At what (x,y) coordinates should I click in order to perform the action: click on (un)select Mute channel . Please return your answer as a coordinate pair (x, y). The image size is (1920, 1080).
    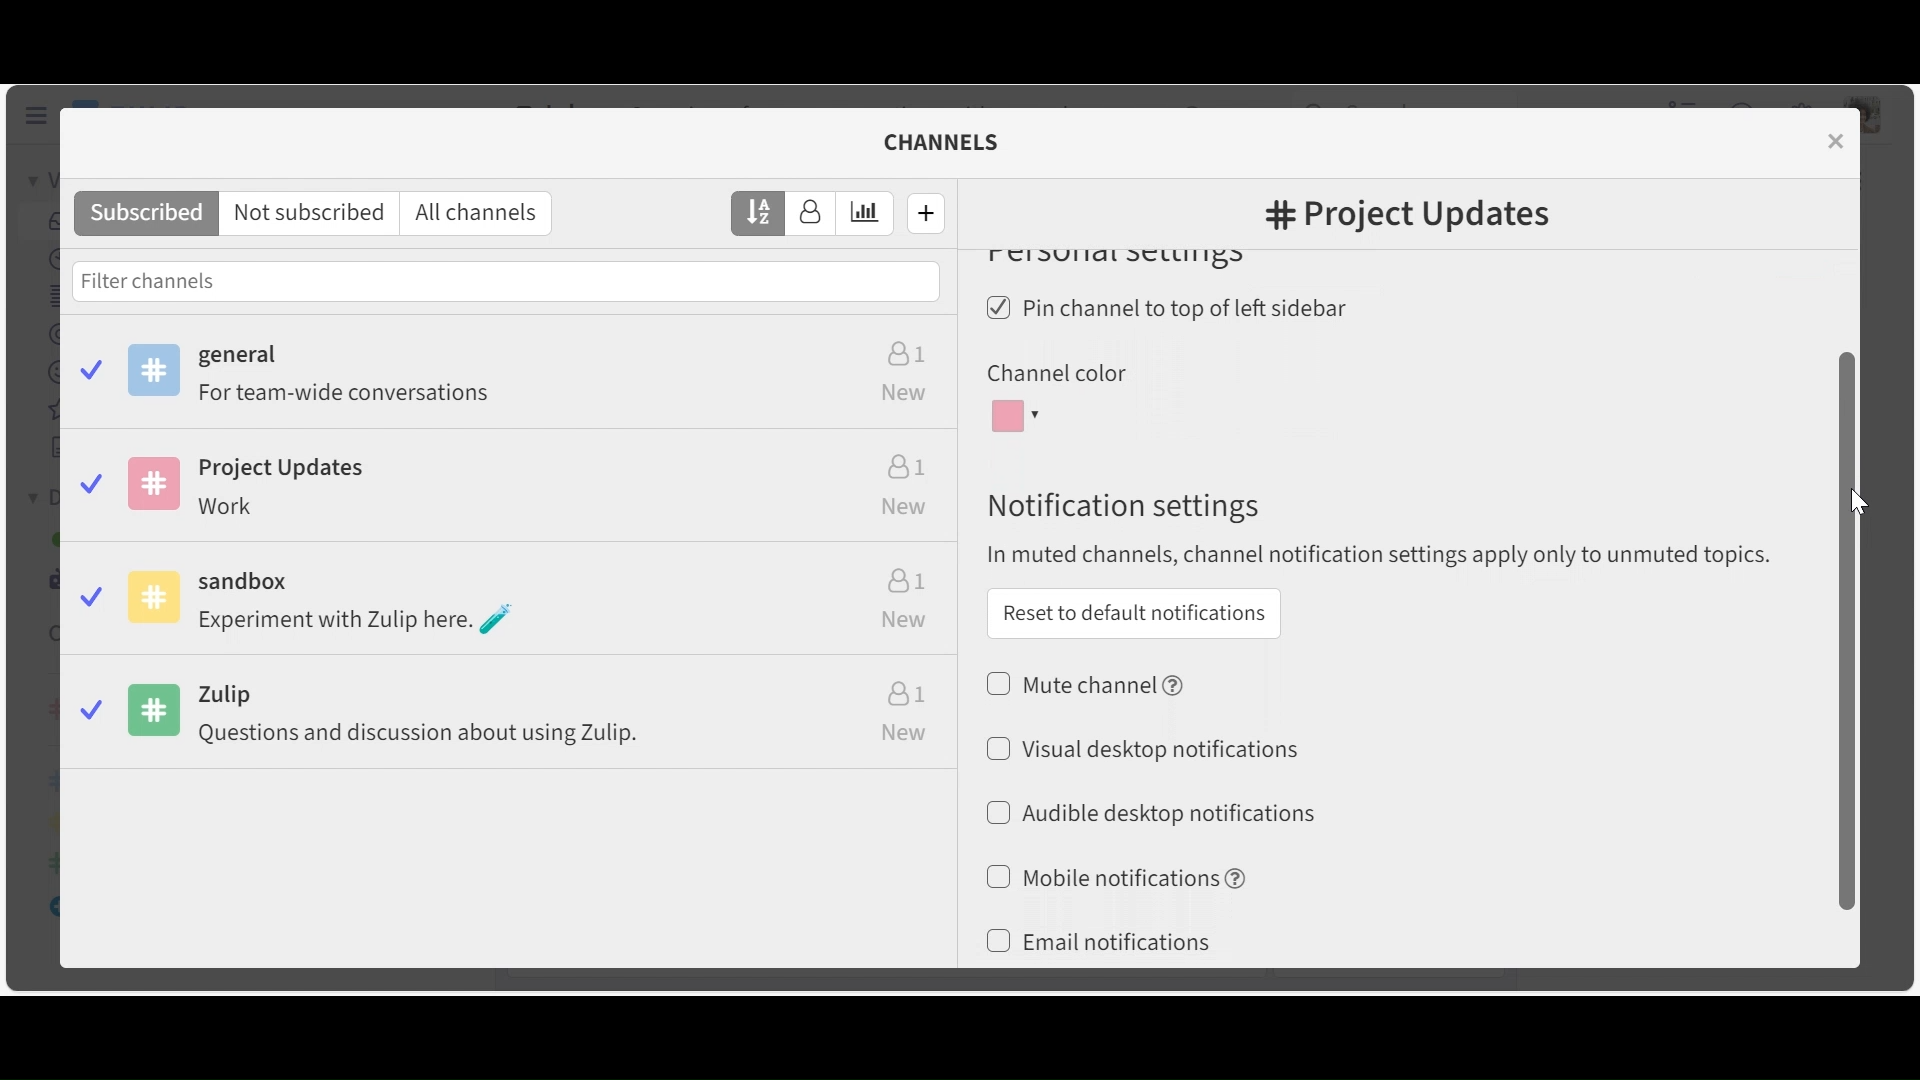
    Looking at the image, I should click on (1088, 683).